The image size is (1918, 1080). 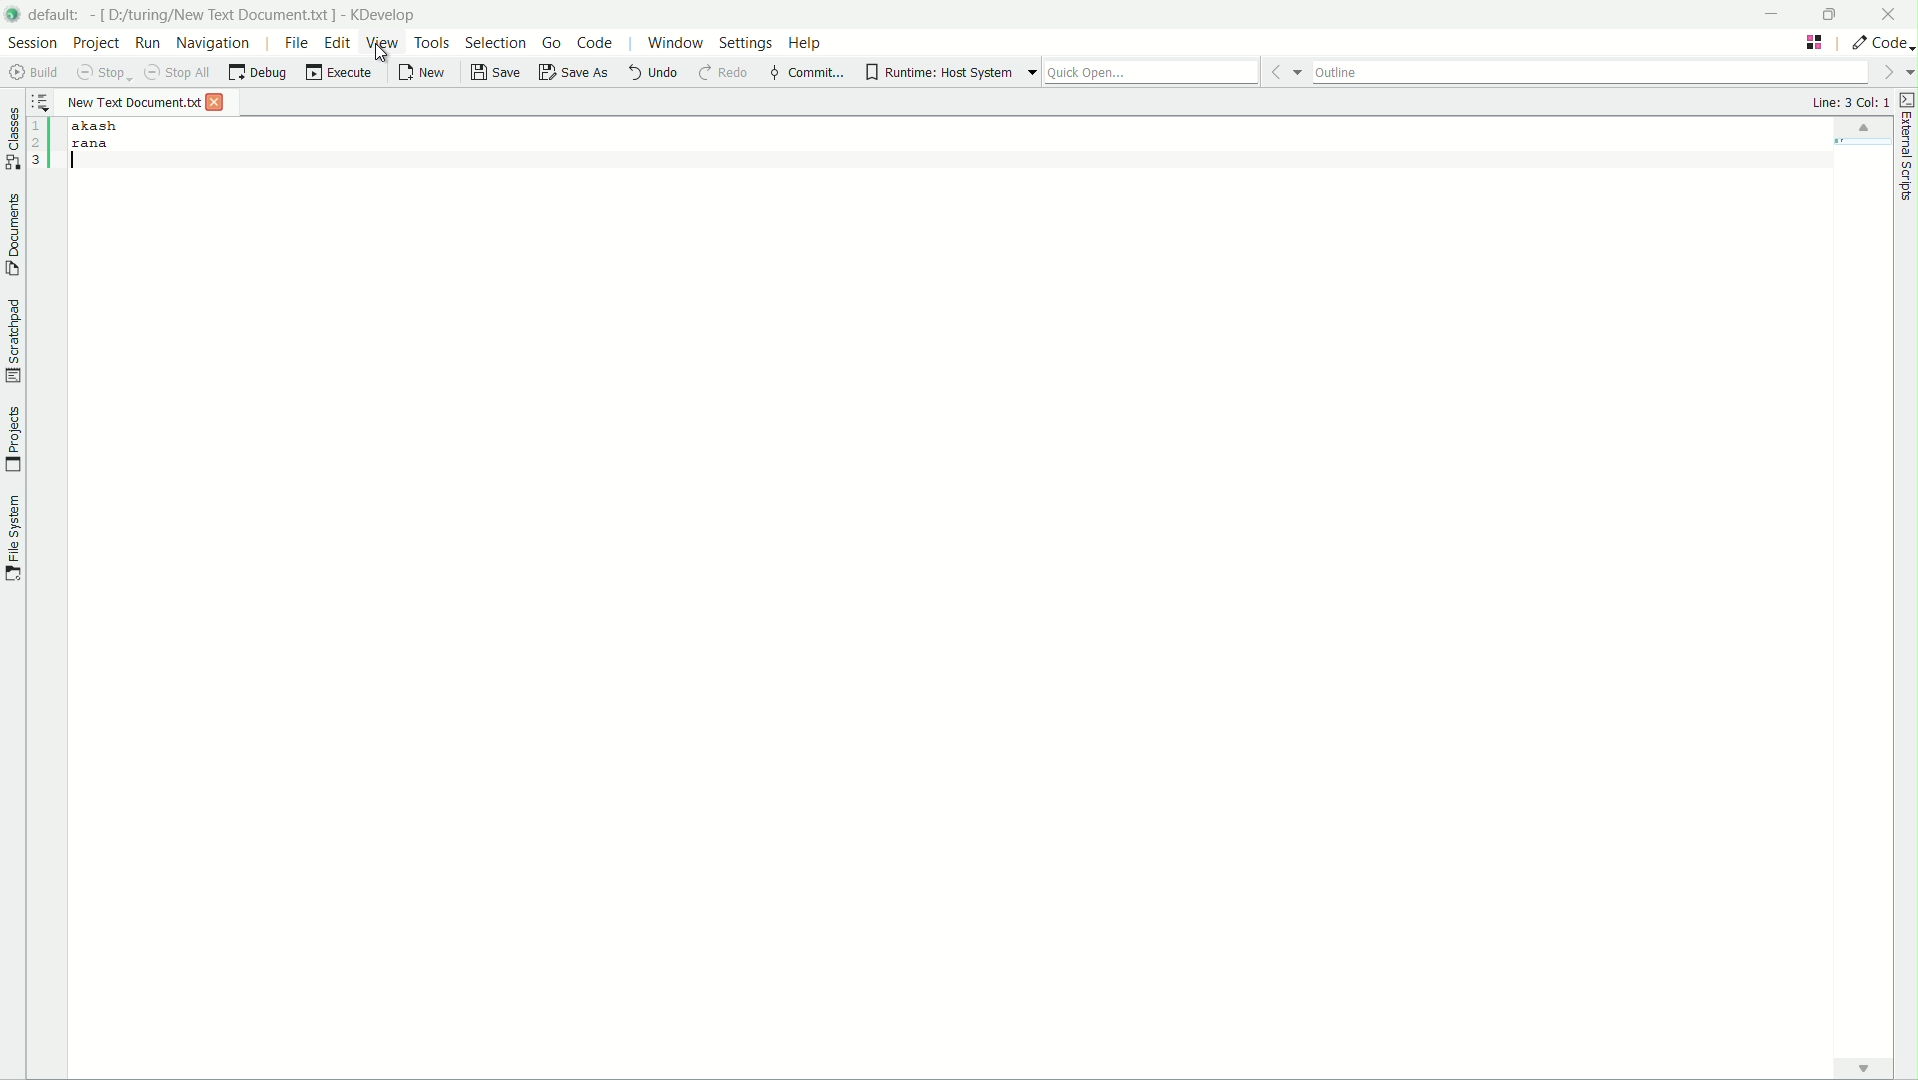 What do you see at coordinates (976, 586) in the screenshot?
I see `akash rana` at bounding box center [976, 586].